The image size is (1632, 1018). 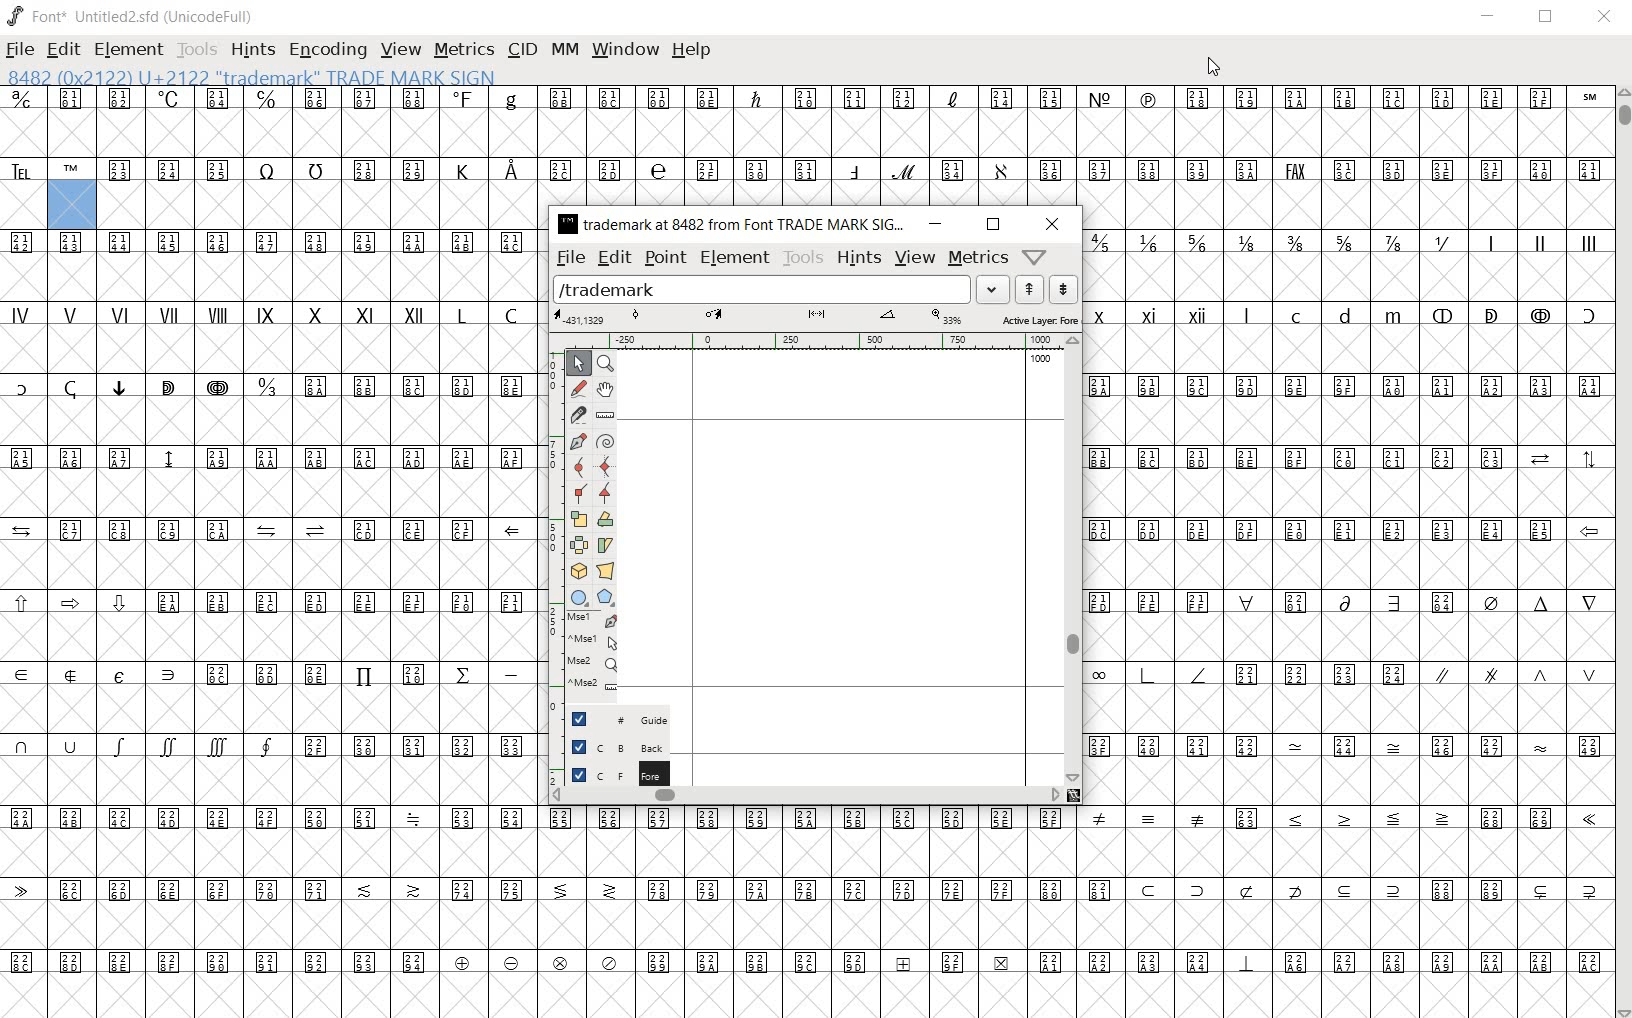 What do you see at coordinates (522, 53) in the screenshot?
I see `CID` at bounding box center [522, 53].